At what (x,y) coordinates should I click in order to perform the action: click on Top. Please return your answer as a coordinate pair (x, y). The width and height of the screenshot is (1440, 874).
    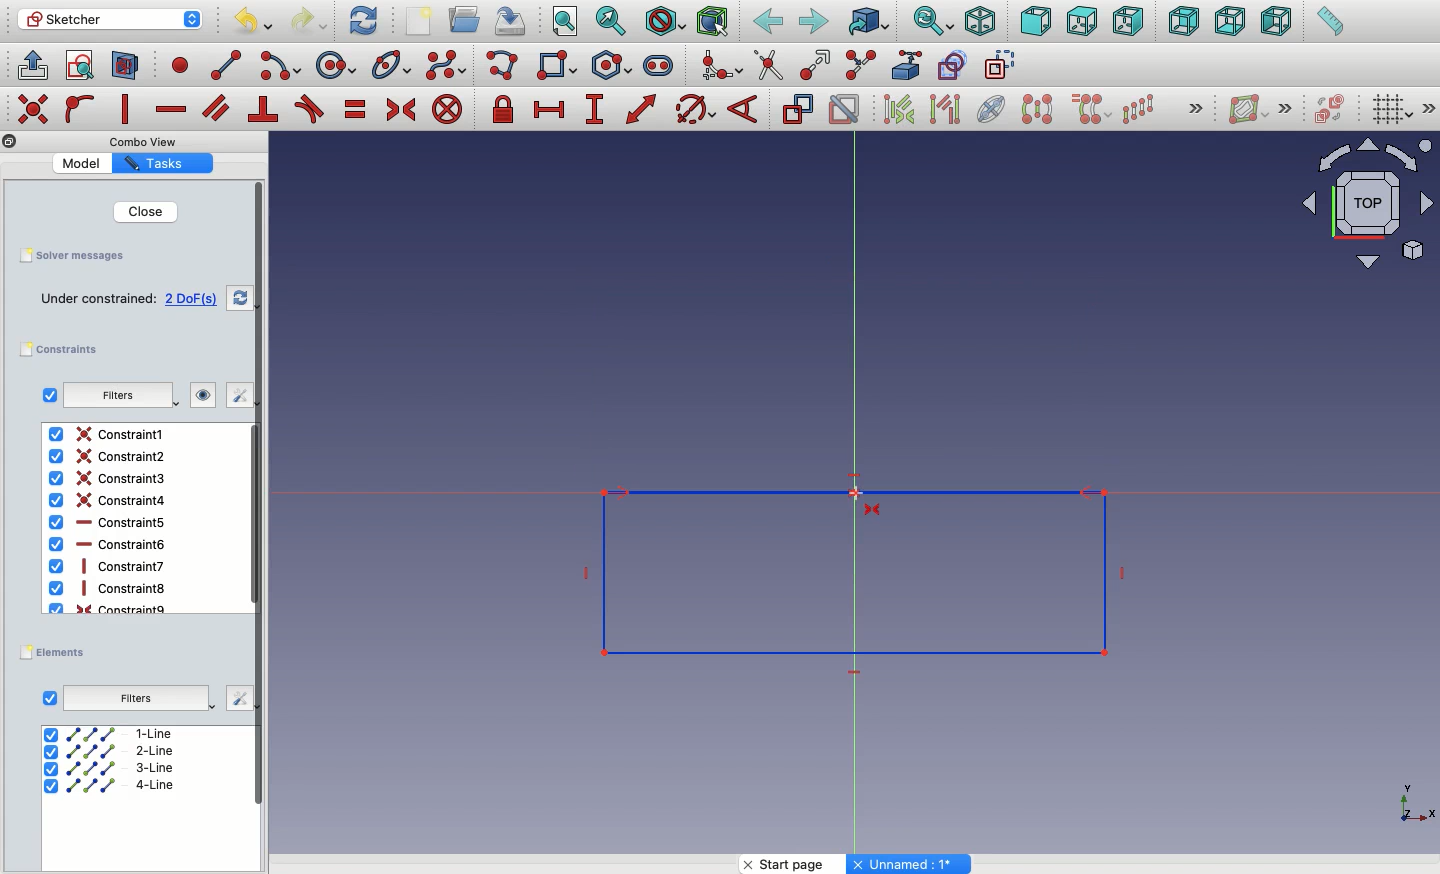
    Looking at the image, I should click on (1081, 22).